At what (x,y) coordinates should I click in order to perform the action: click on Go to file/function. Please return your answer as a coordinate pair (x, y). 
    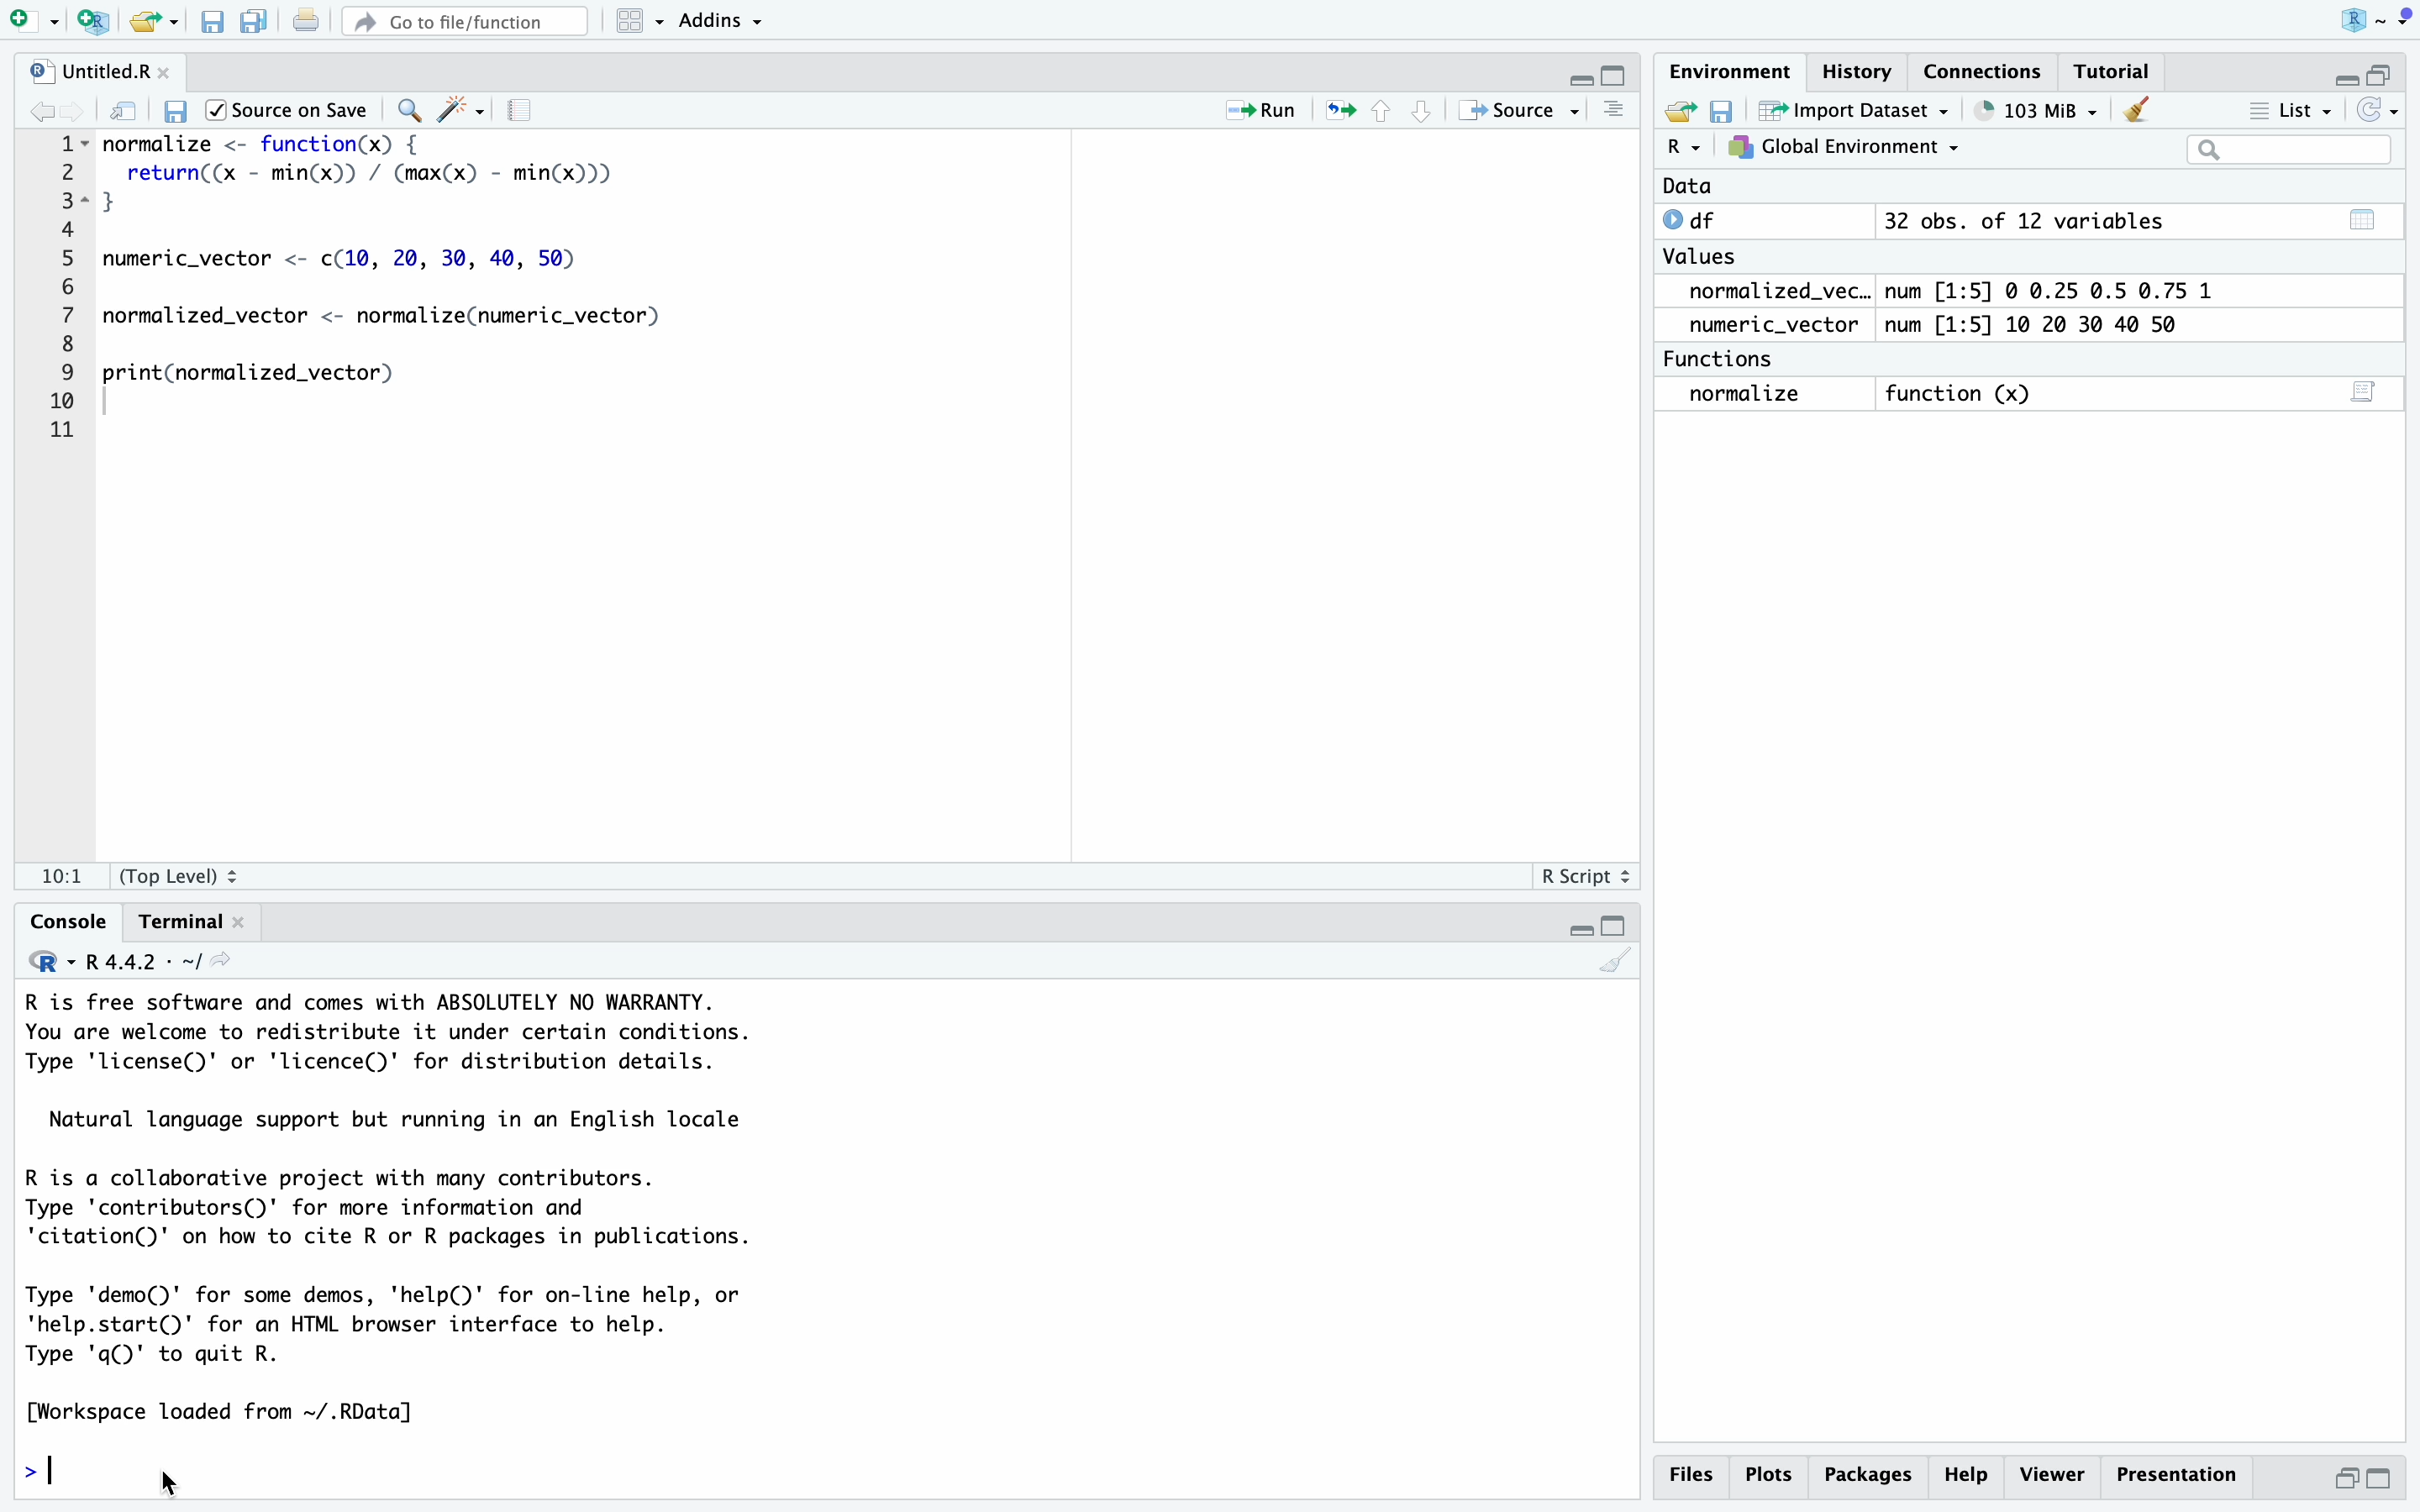
    Looking at the image, I should click on (465, 24).